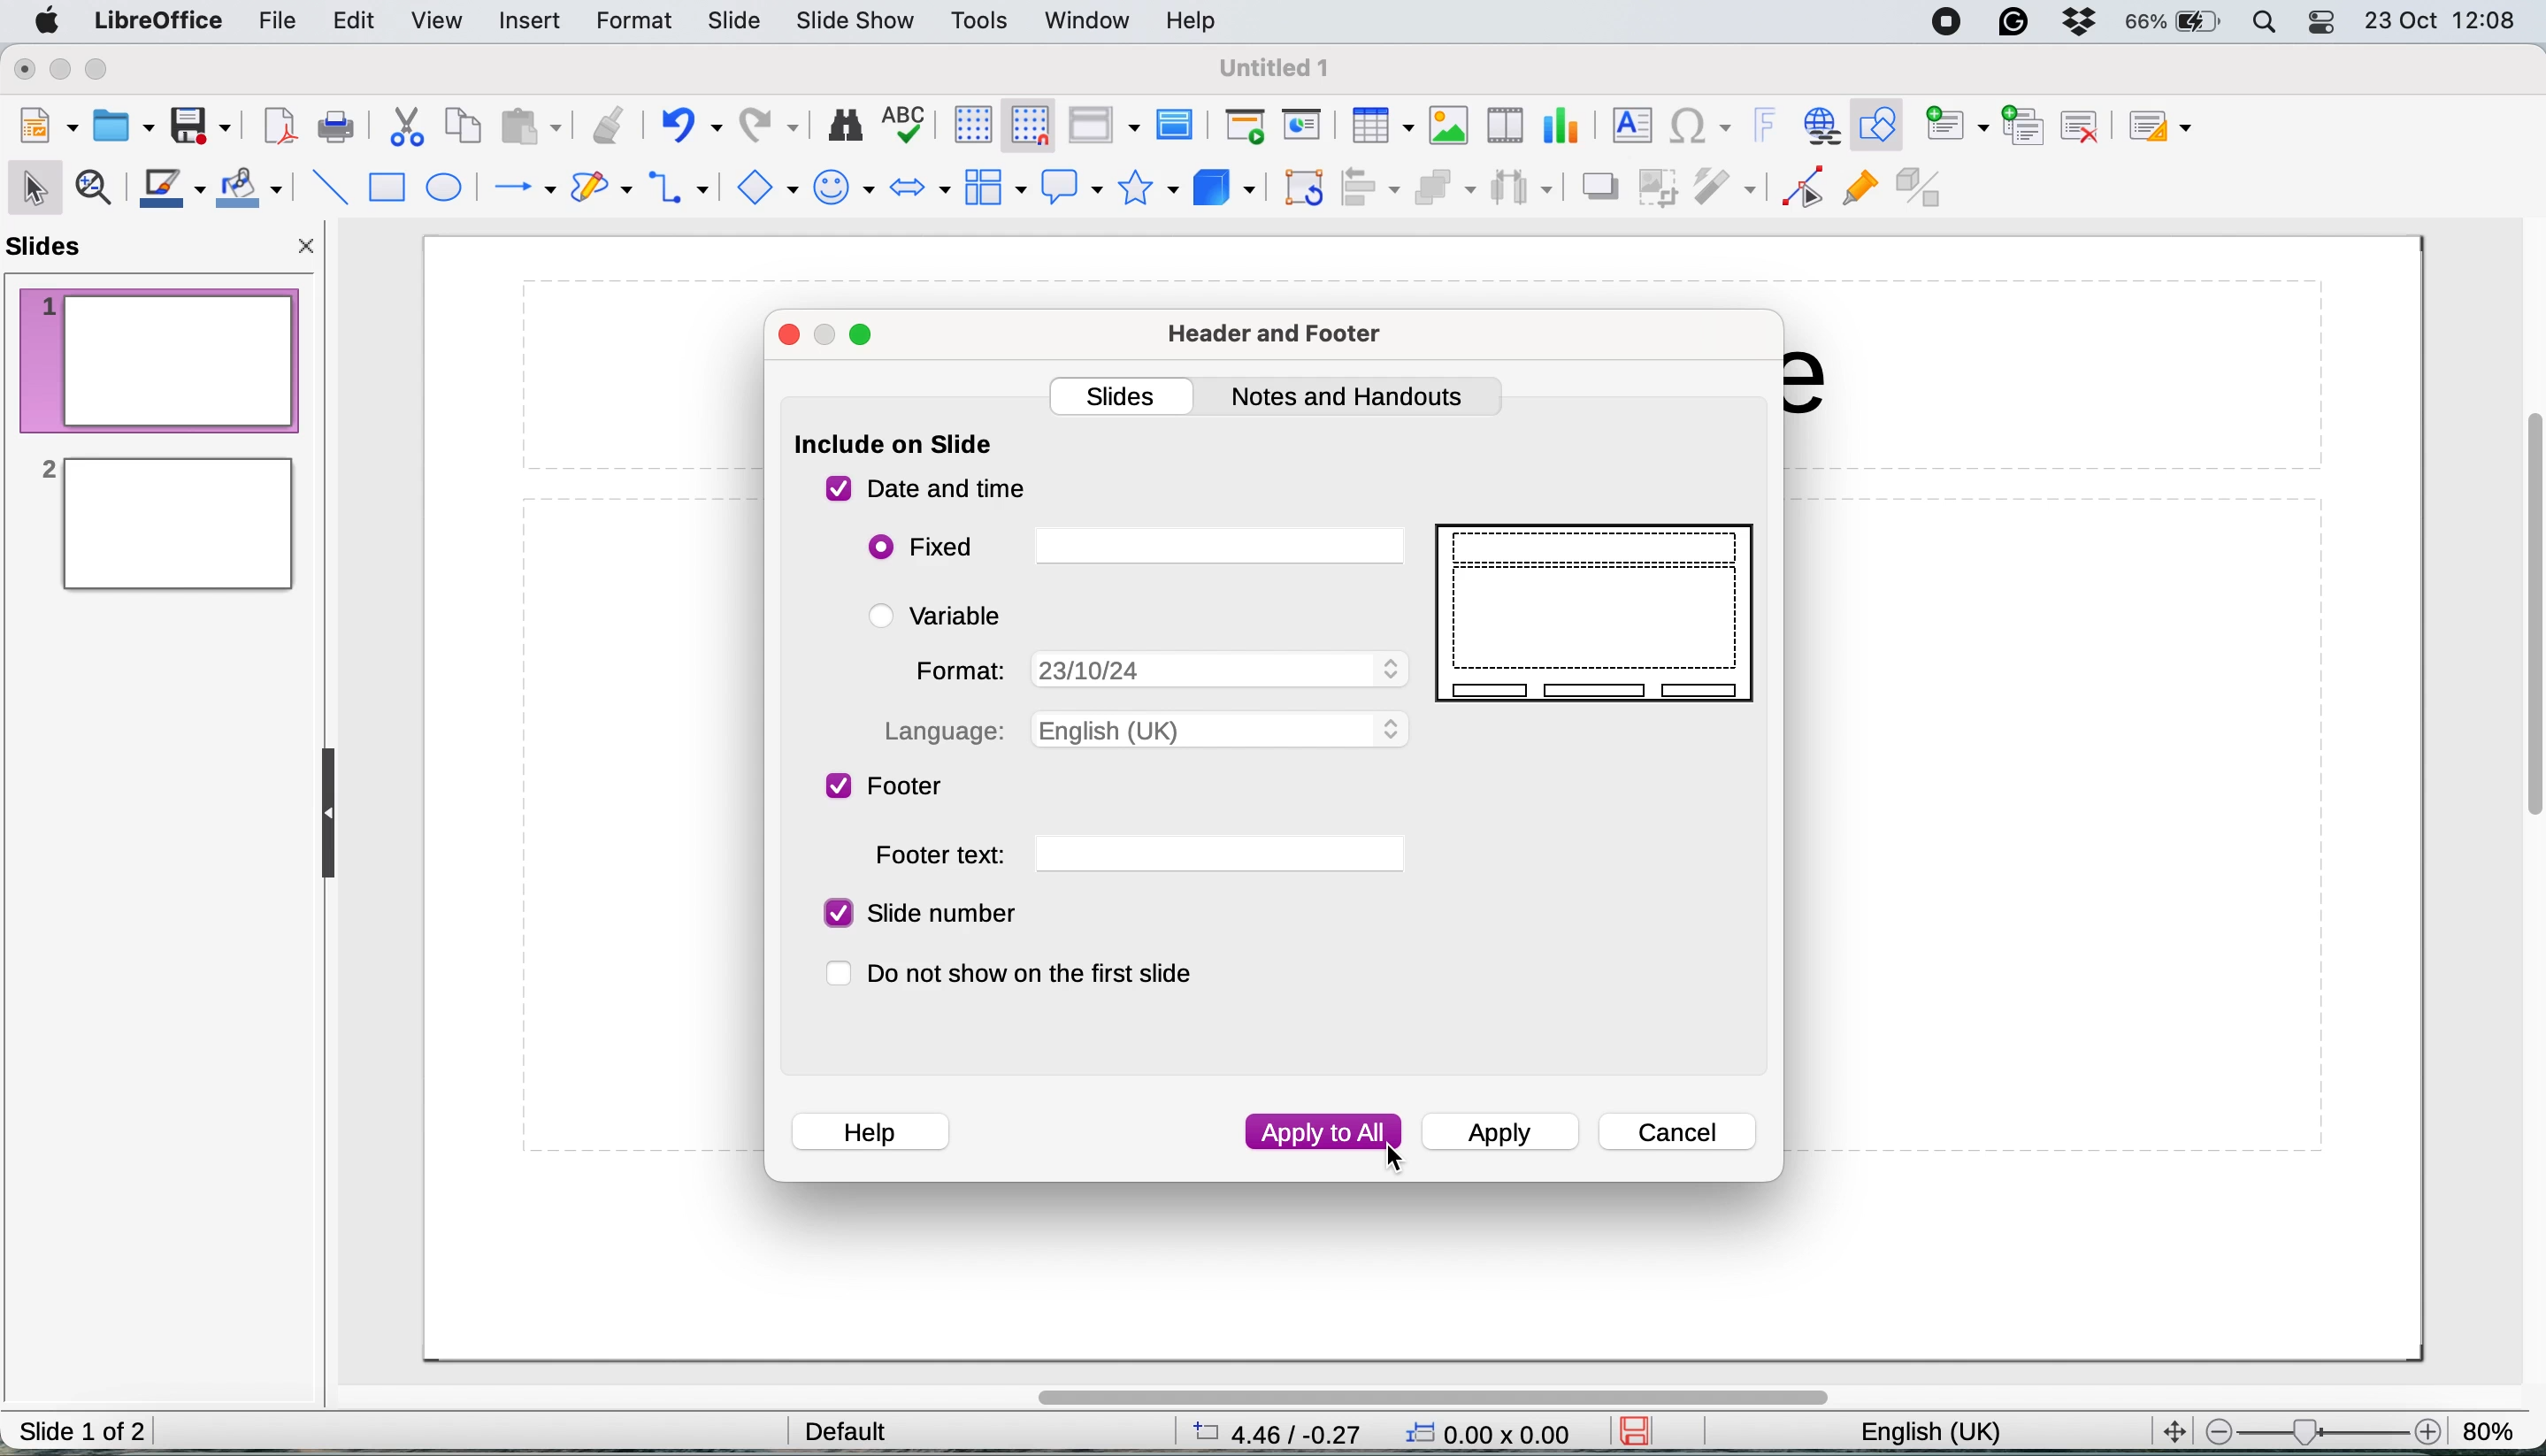  Describe the element at coordinates (160, 22) in the screenshot. I see `libreoffice` at that location.